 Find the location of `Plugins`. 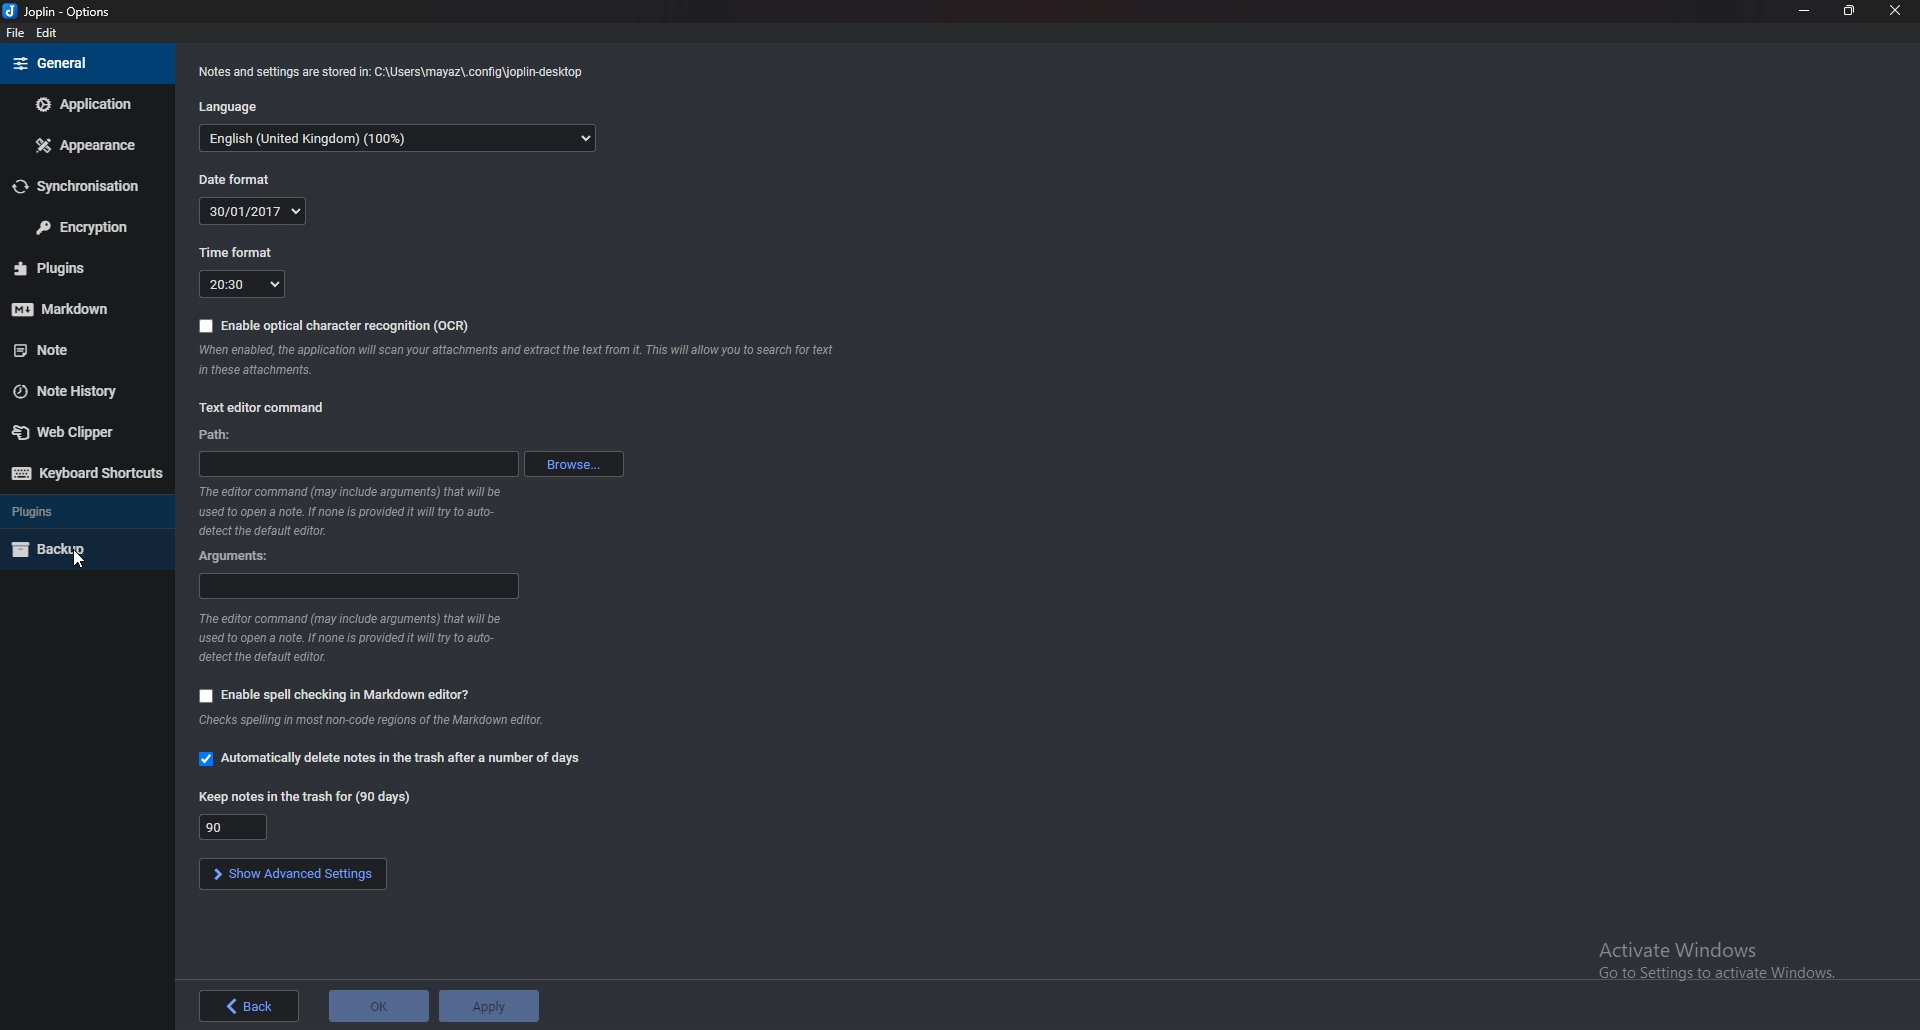

Plugins is located at coordinates (82, 510).